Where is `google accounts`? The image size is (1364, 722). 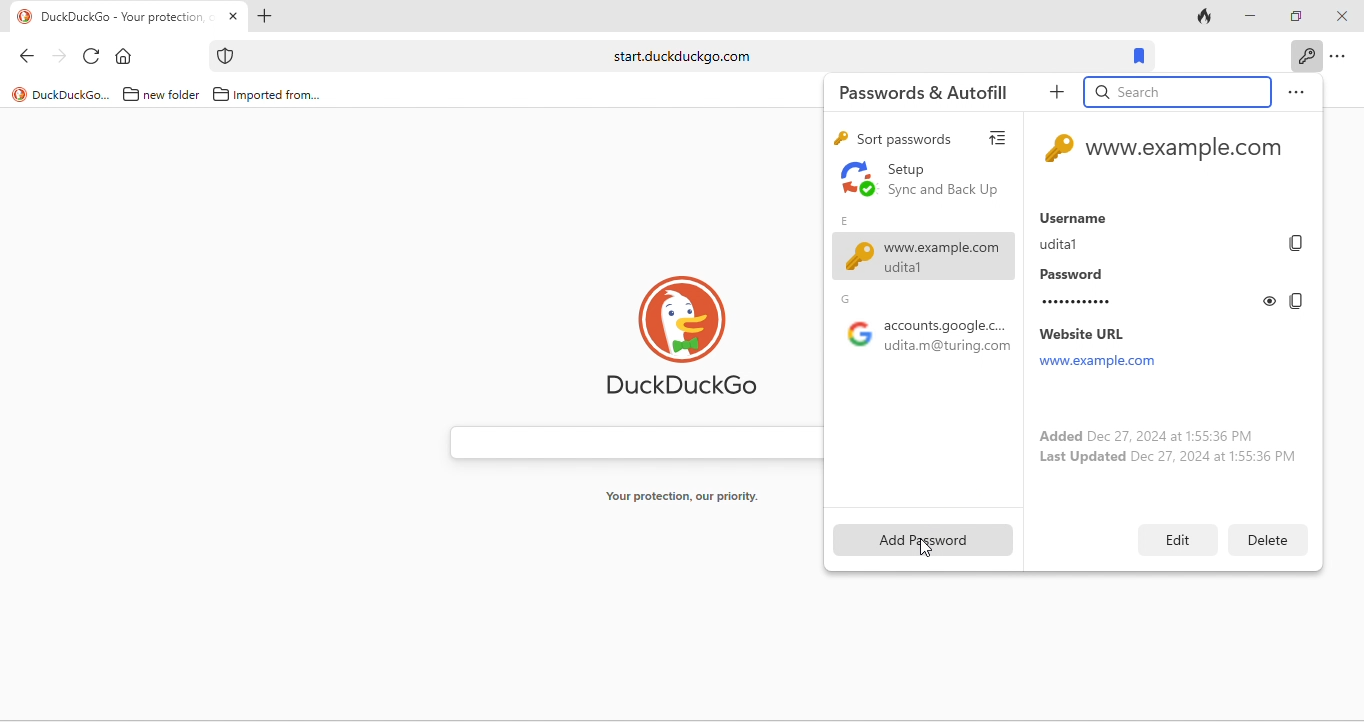
google accounts is located at coordinates (927, 339).